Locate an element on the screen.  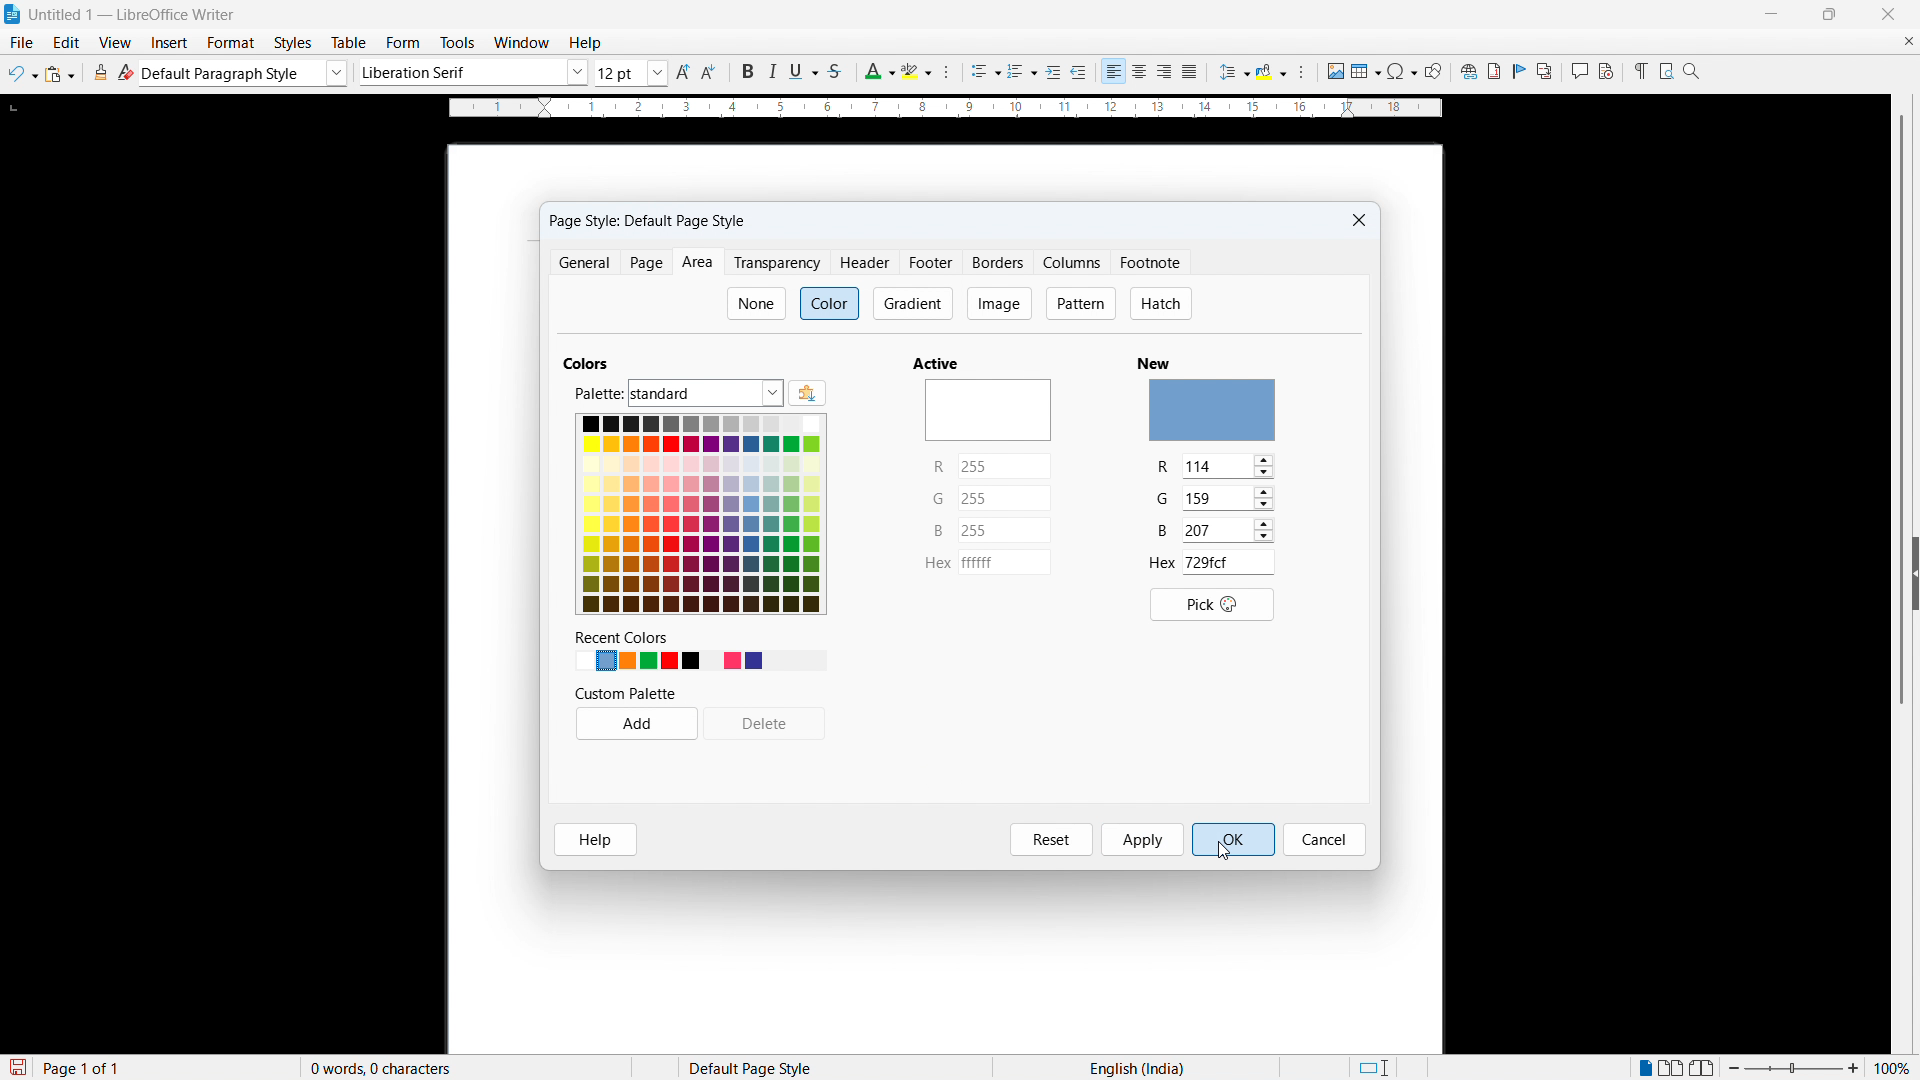
Set line spacing  is located at coordinates (1233, 72).